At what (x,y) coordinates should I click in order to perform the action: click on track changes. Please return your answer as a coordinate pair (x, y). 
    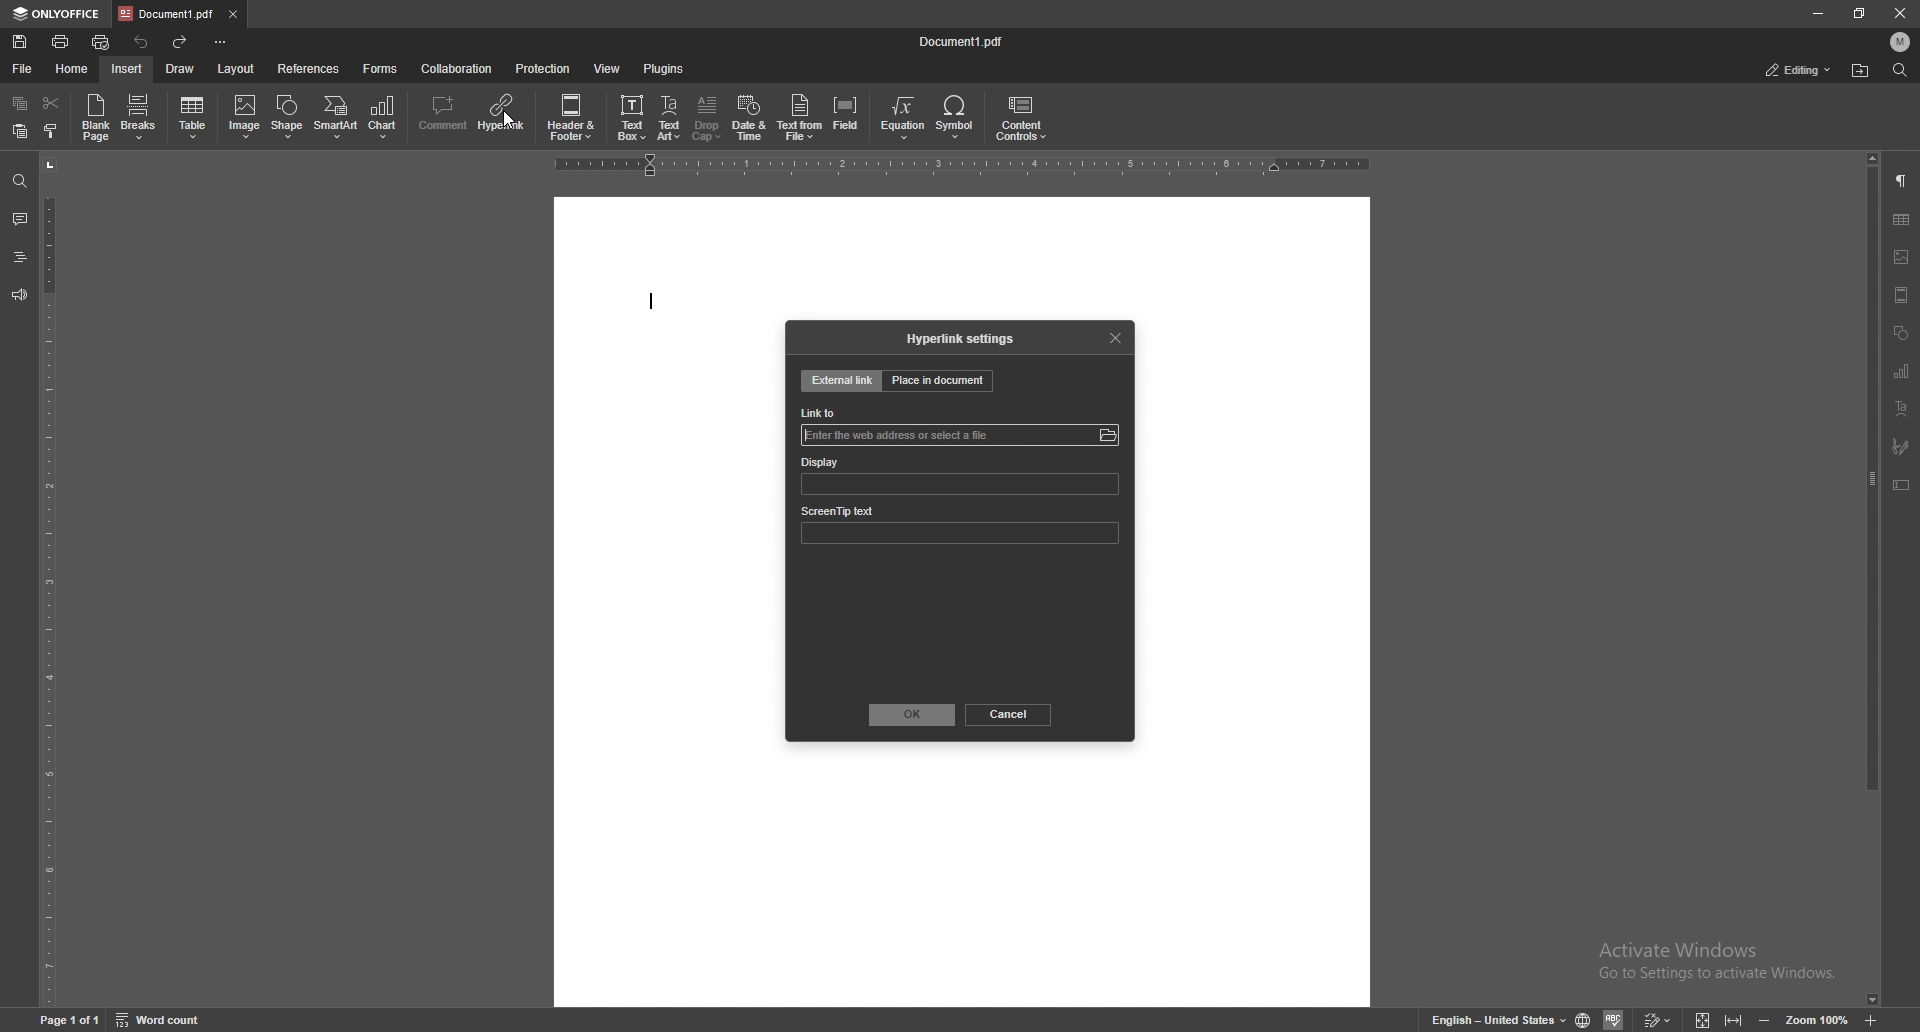
    Looking at the image, I should click on (1659, 1019).